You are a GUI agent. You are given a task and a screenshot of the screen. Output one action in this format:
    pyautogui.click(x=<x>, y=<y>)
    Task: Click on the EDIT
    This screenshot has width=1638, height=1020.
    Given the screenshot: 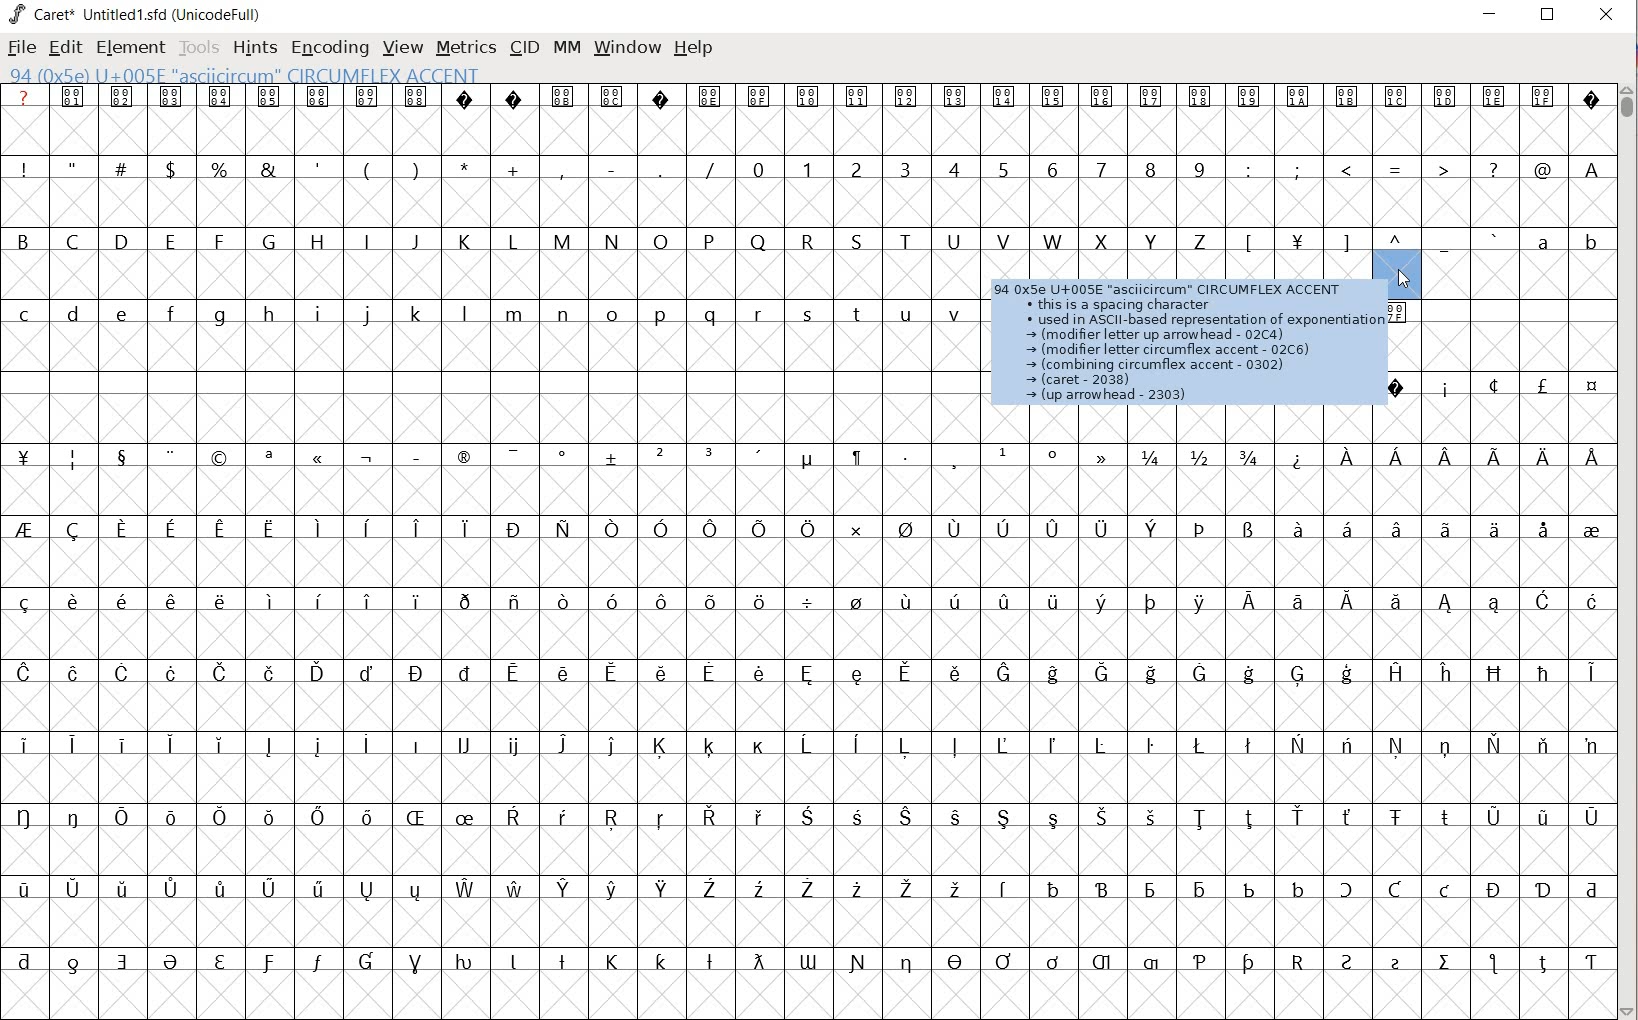 What is the action you would take?
    pyautogui.click(x=67, y=48)
    